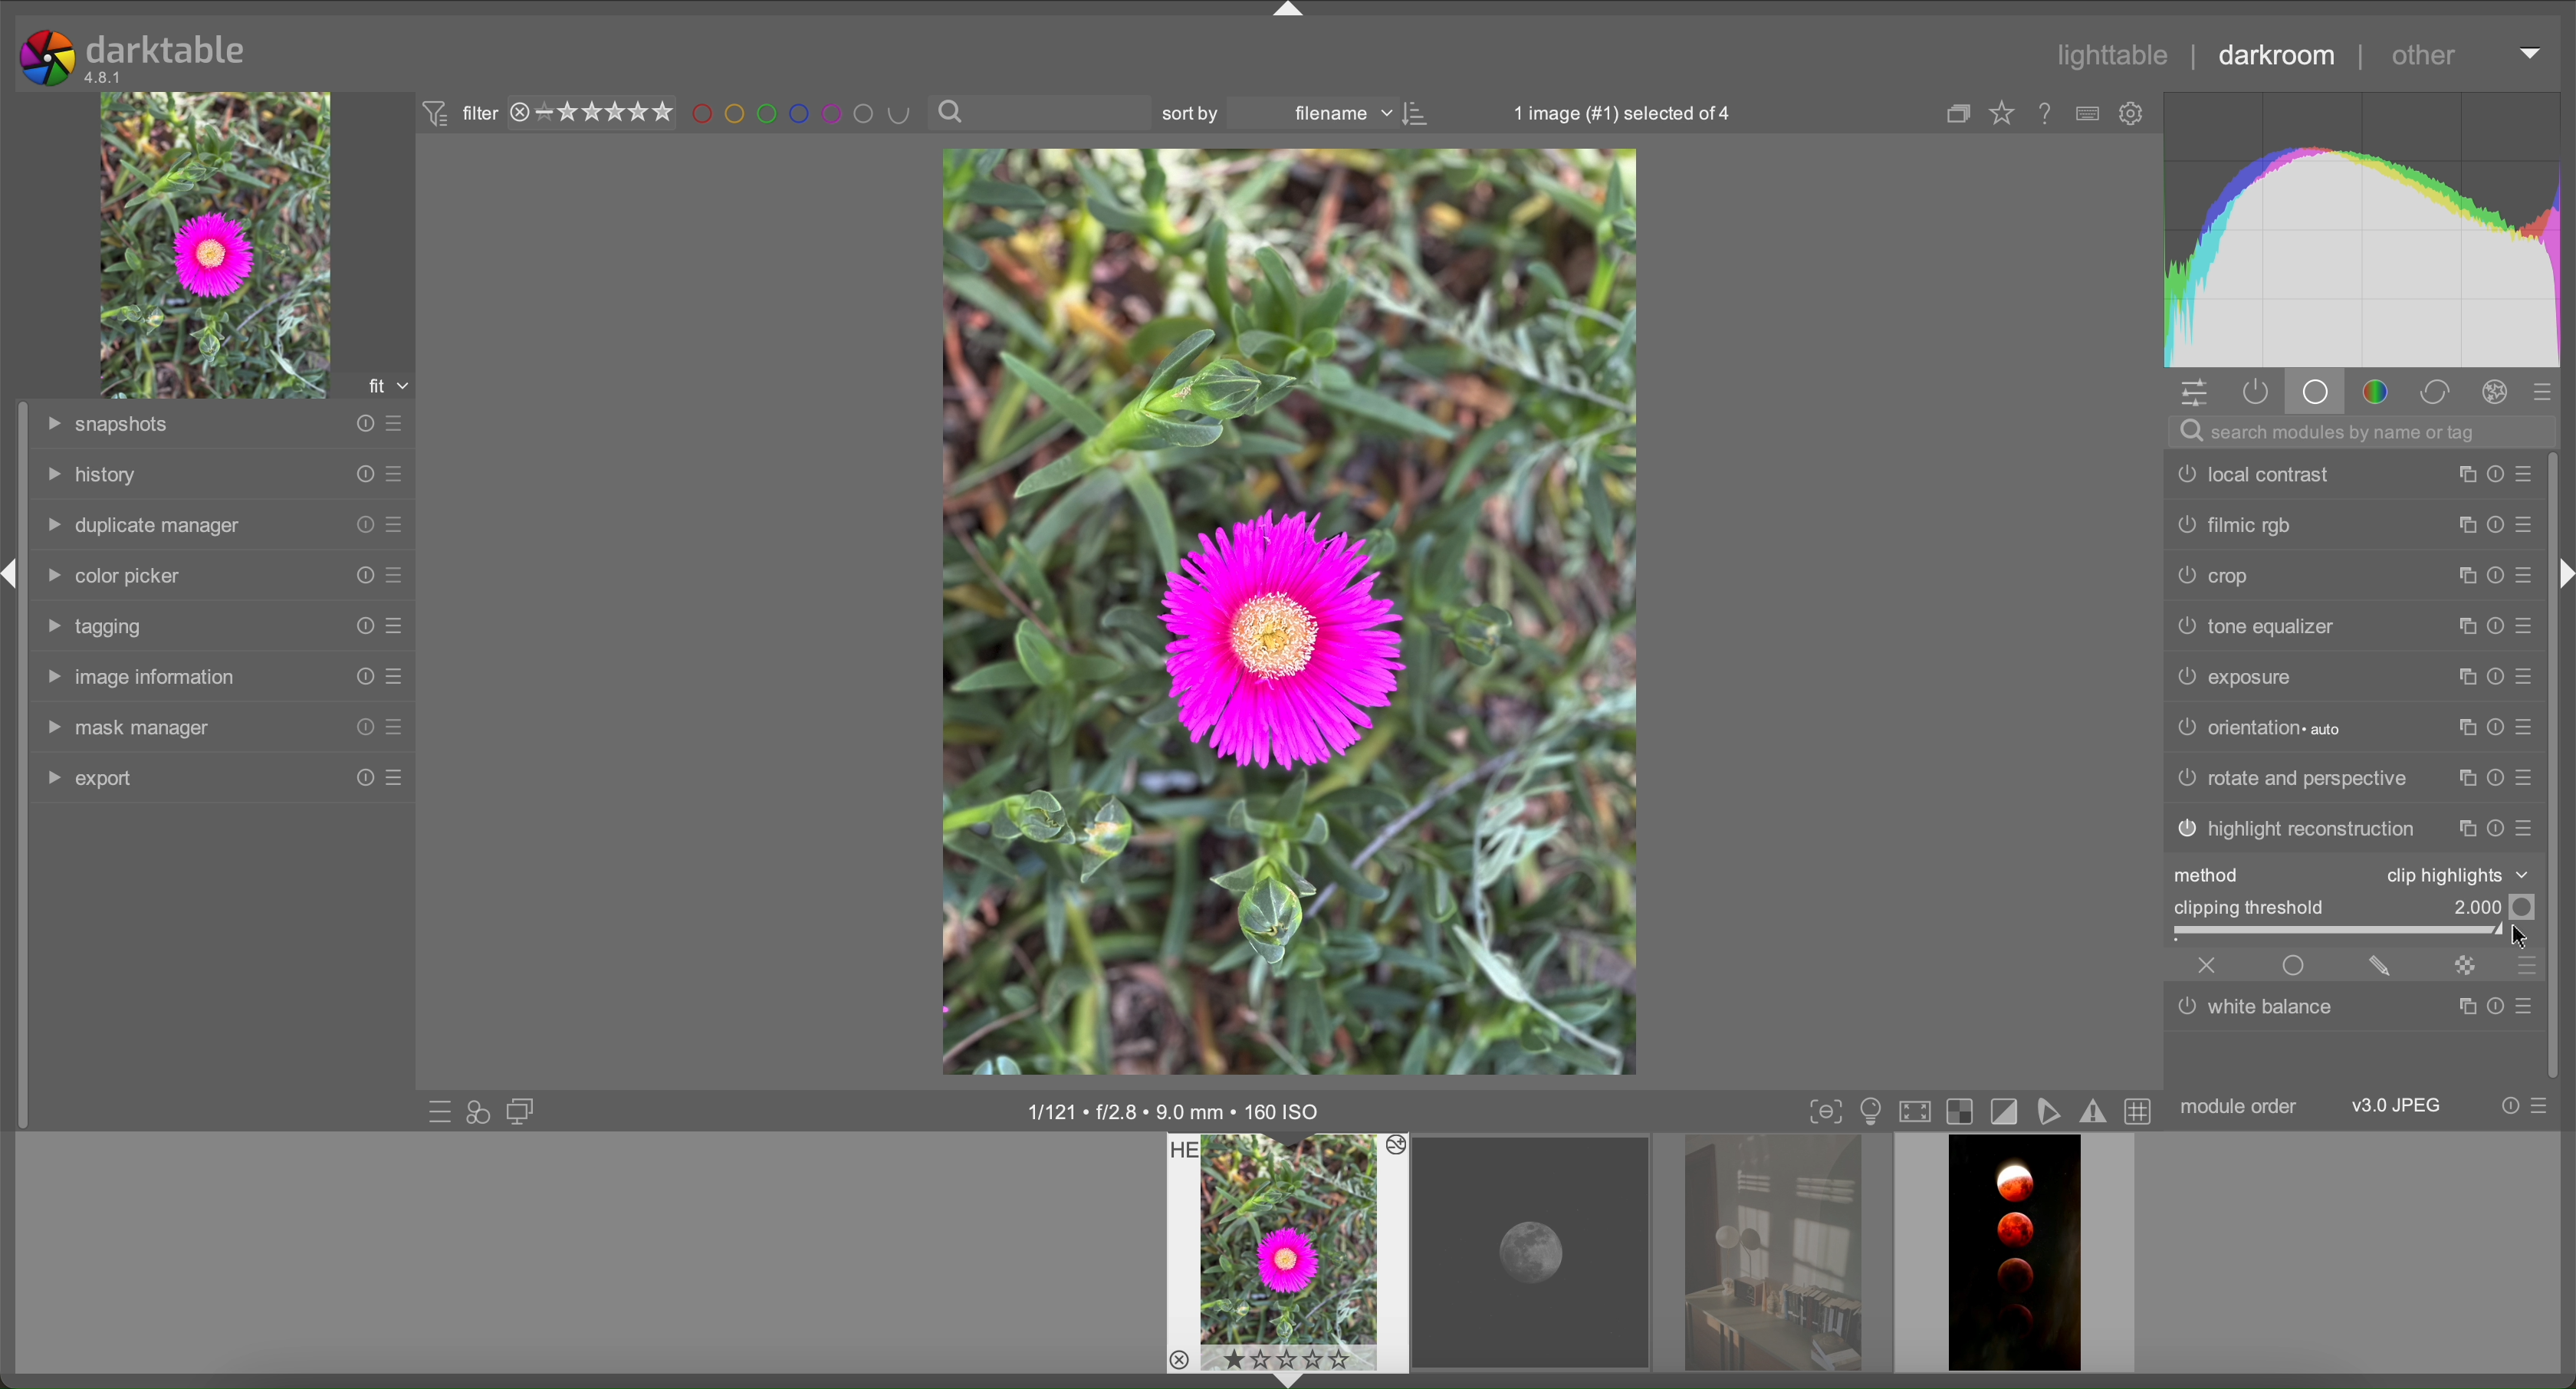 This screenshot has height=1389, width=2576. I want to click on icon, so click(1419, 114).